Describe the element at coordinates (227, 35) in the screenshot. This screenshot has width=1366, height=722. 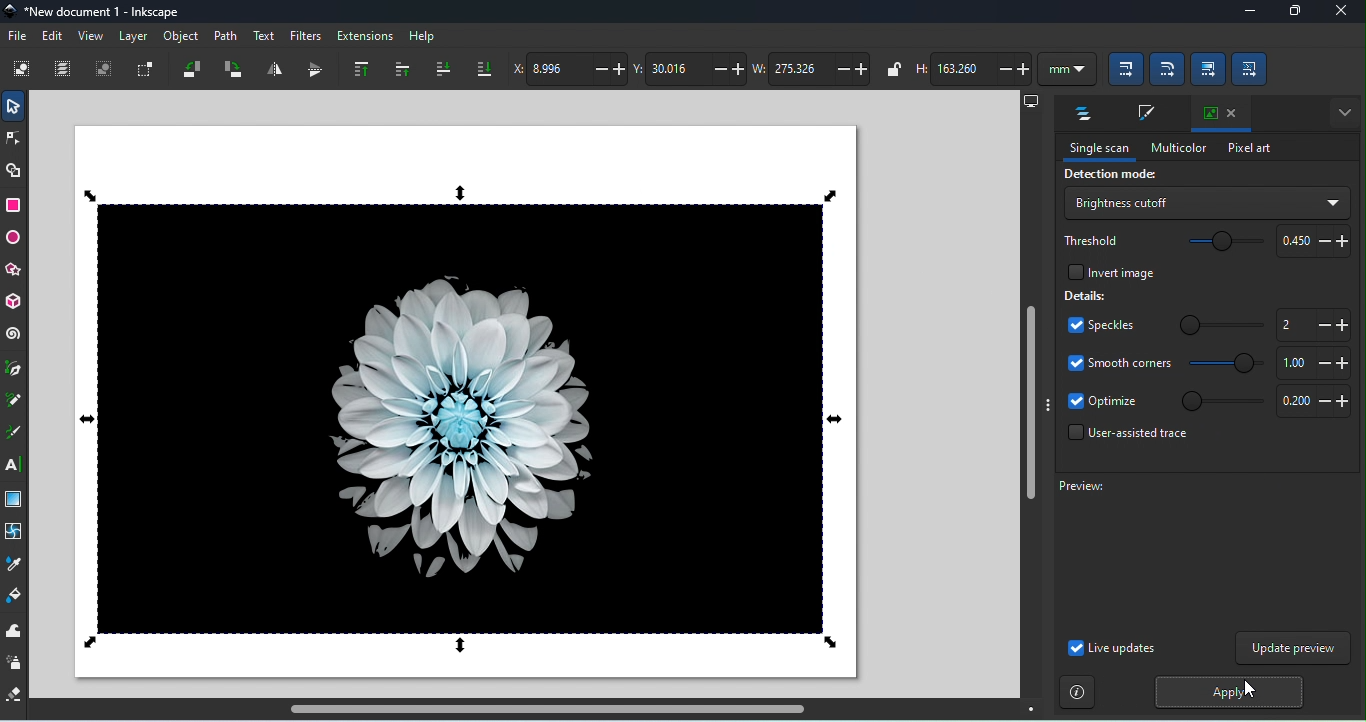
I see `Path` at that location.